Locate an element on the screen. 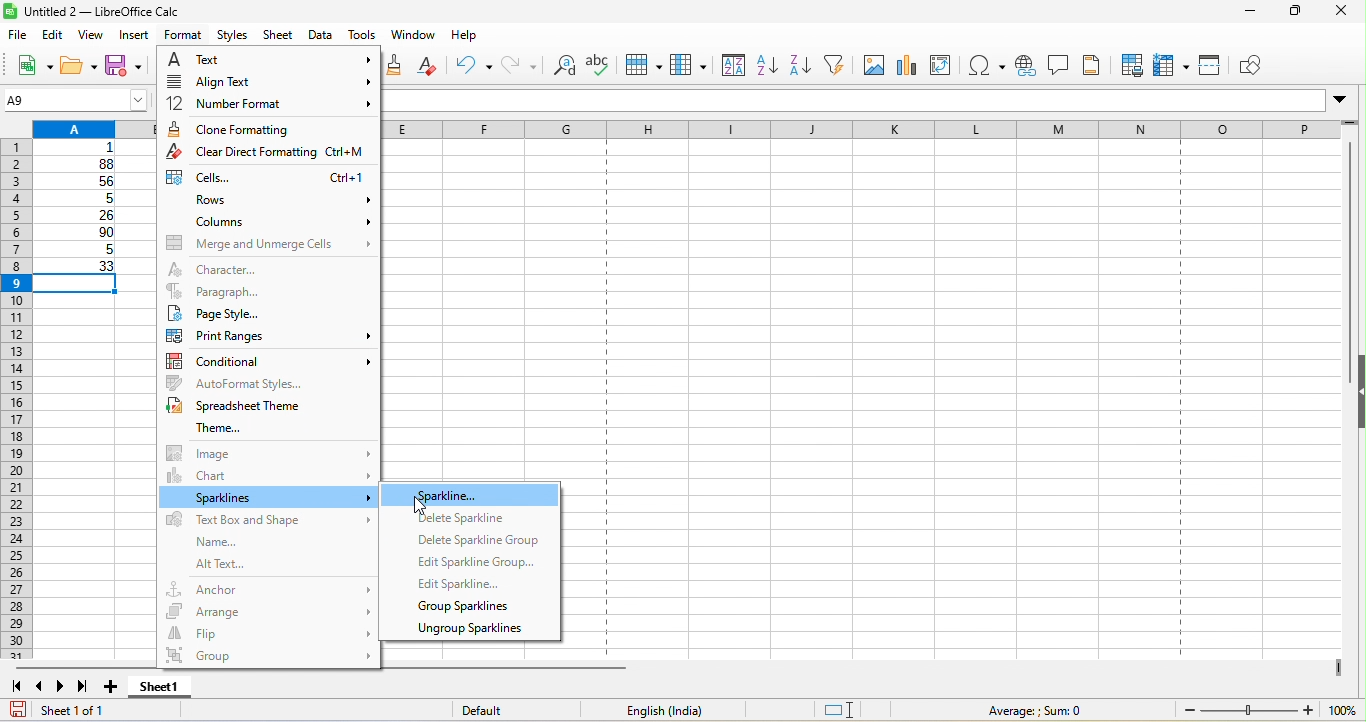 The image size is (1366, 722). scroll to first sheet is located at coordinates (16, 687).